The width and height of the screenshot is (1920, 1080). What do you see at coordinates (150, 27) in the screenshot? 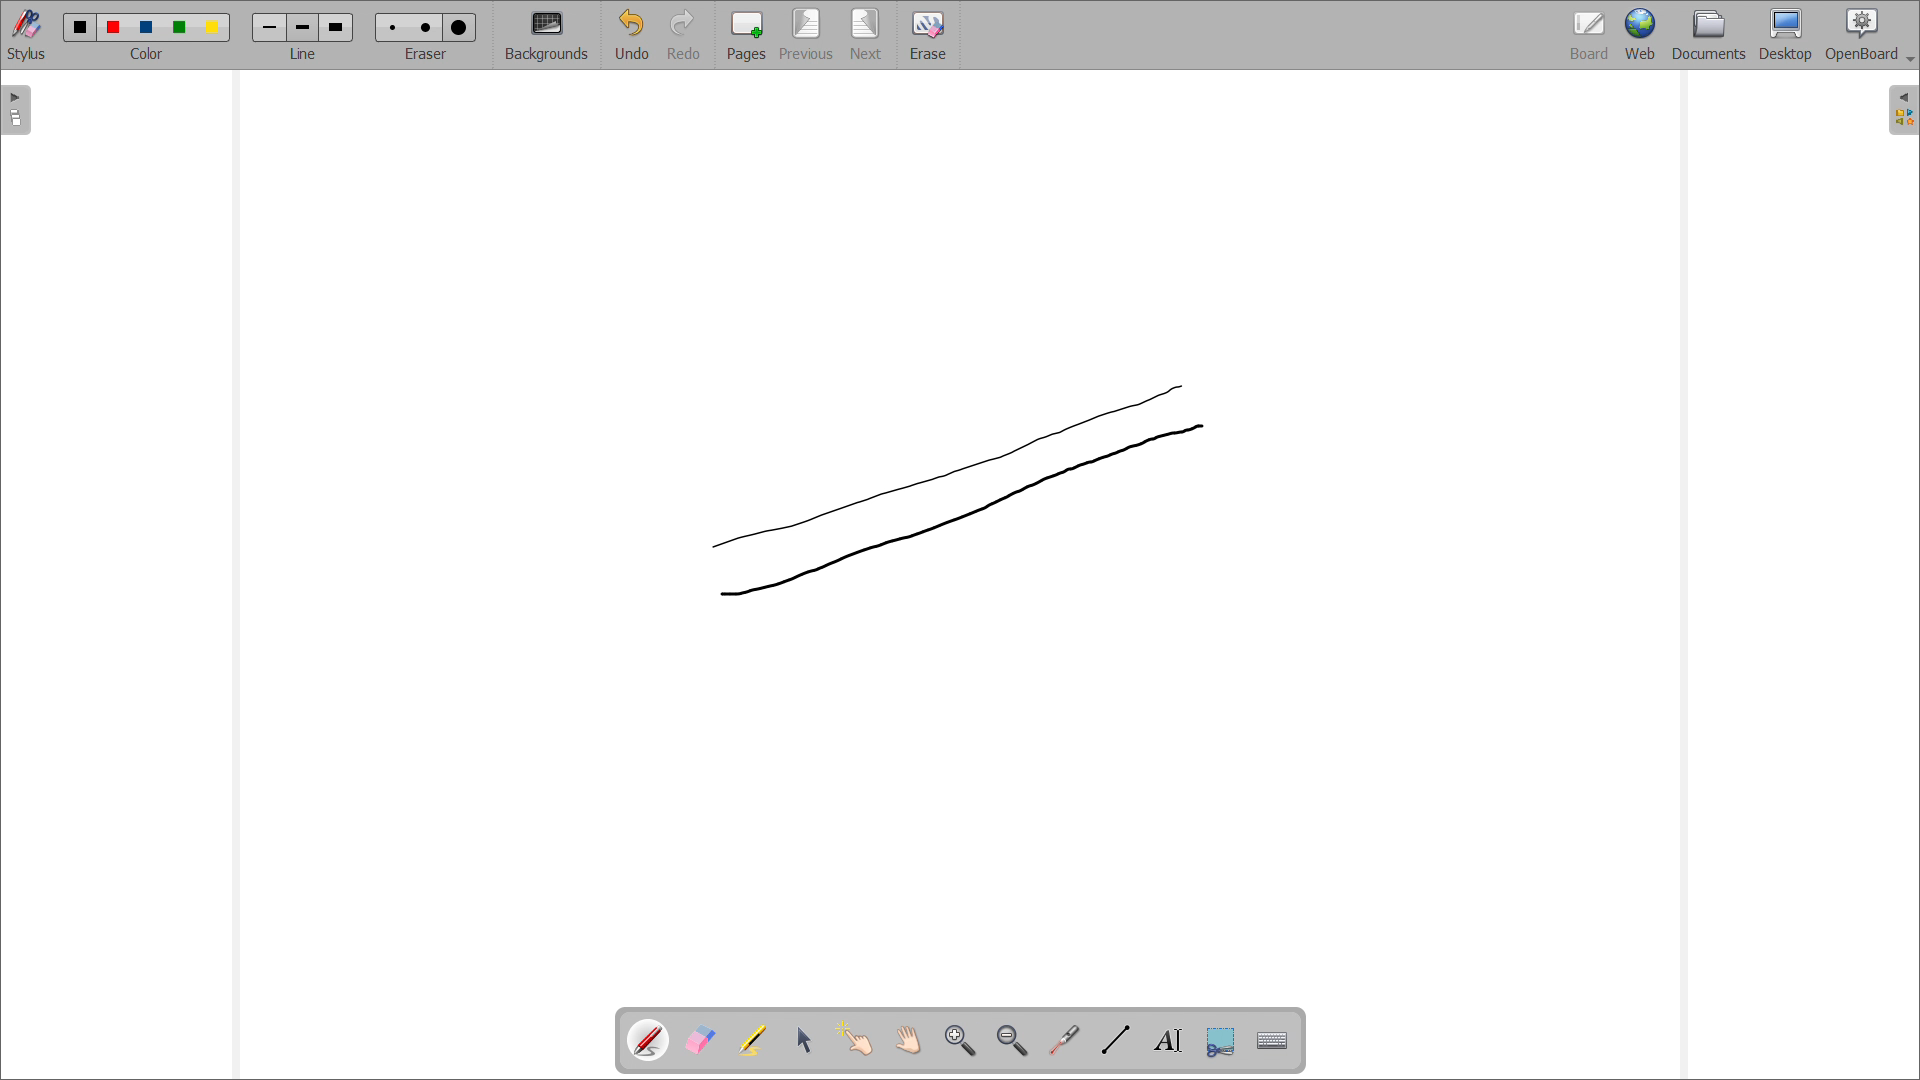
I see `color` at bounding box center [150, 27].